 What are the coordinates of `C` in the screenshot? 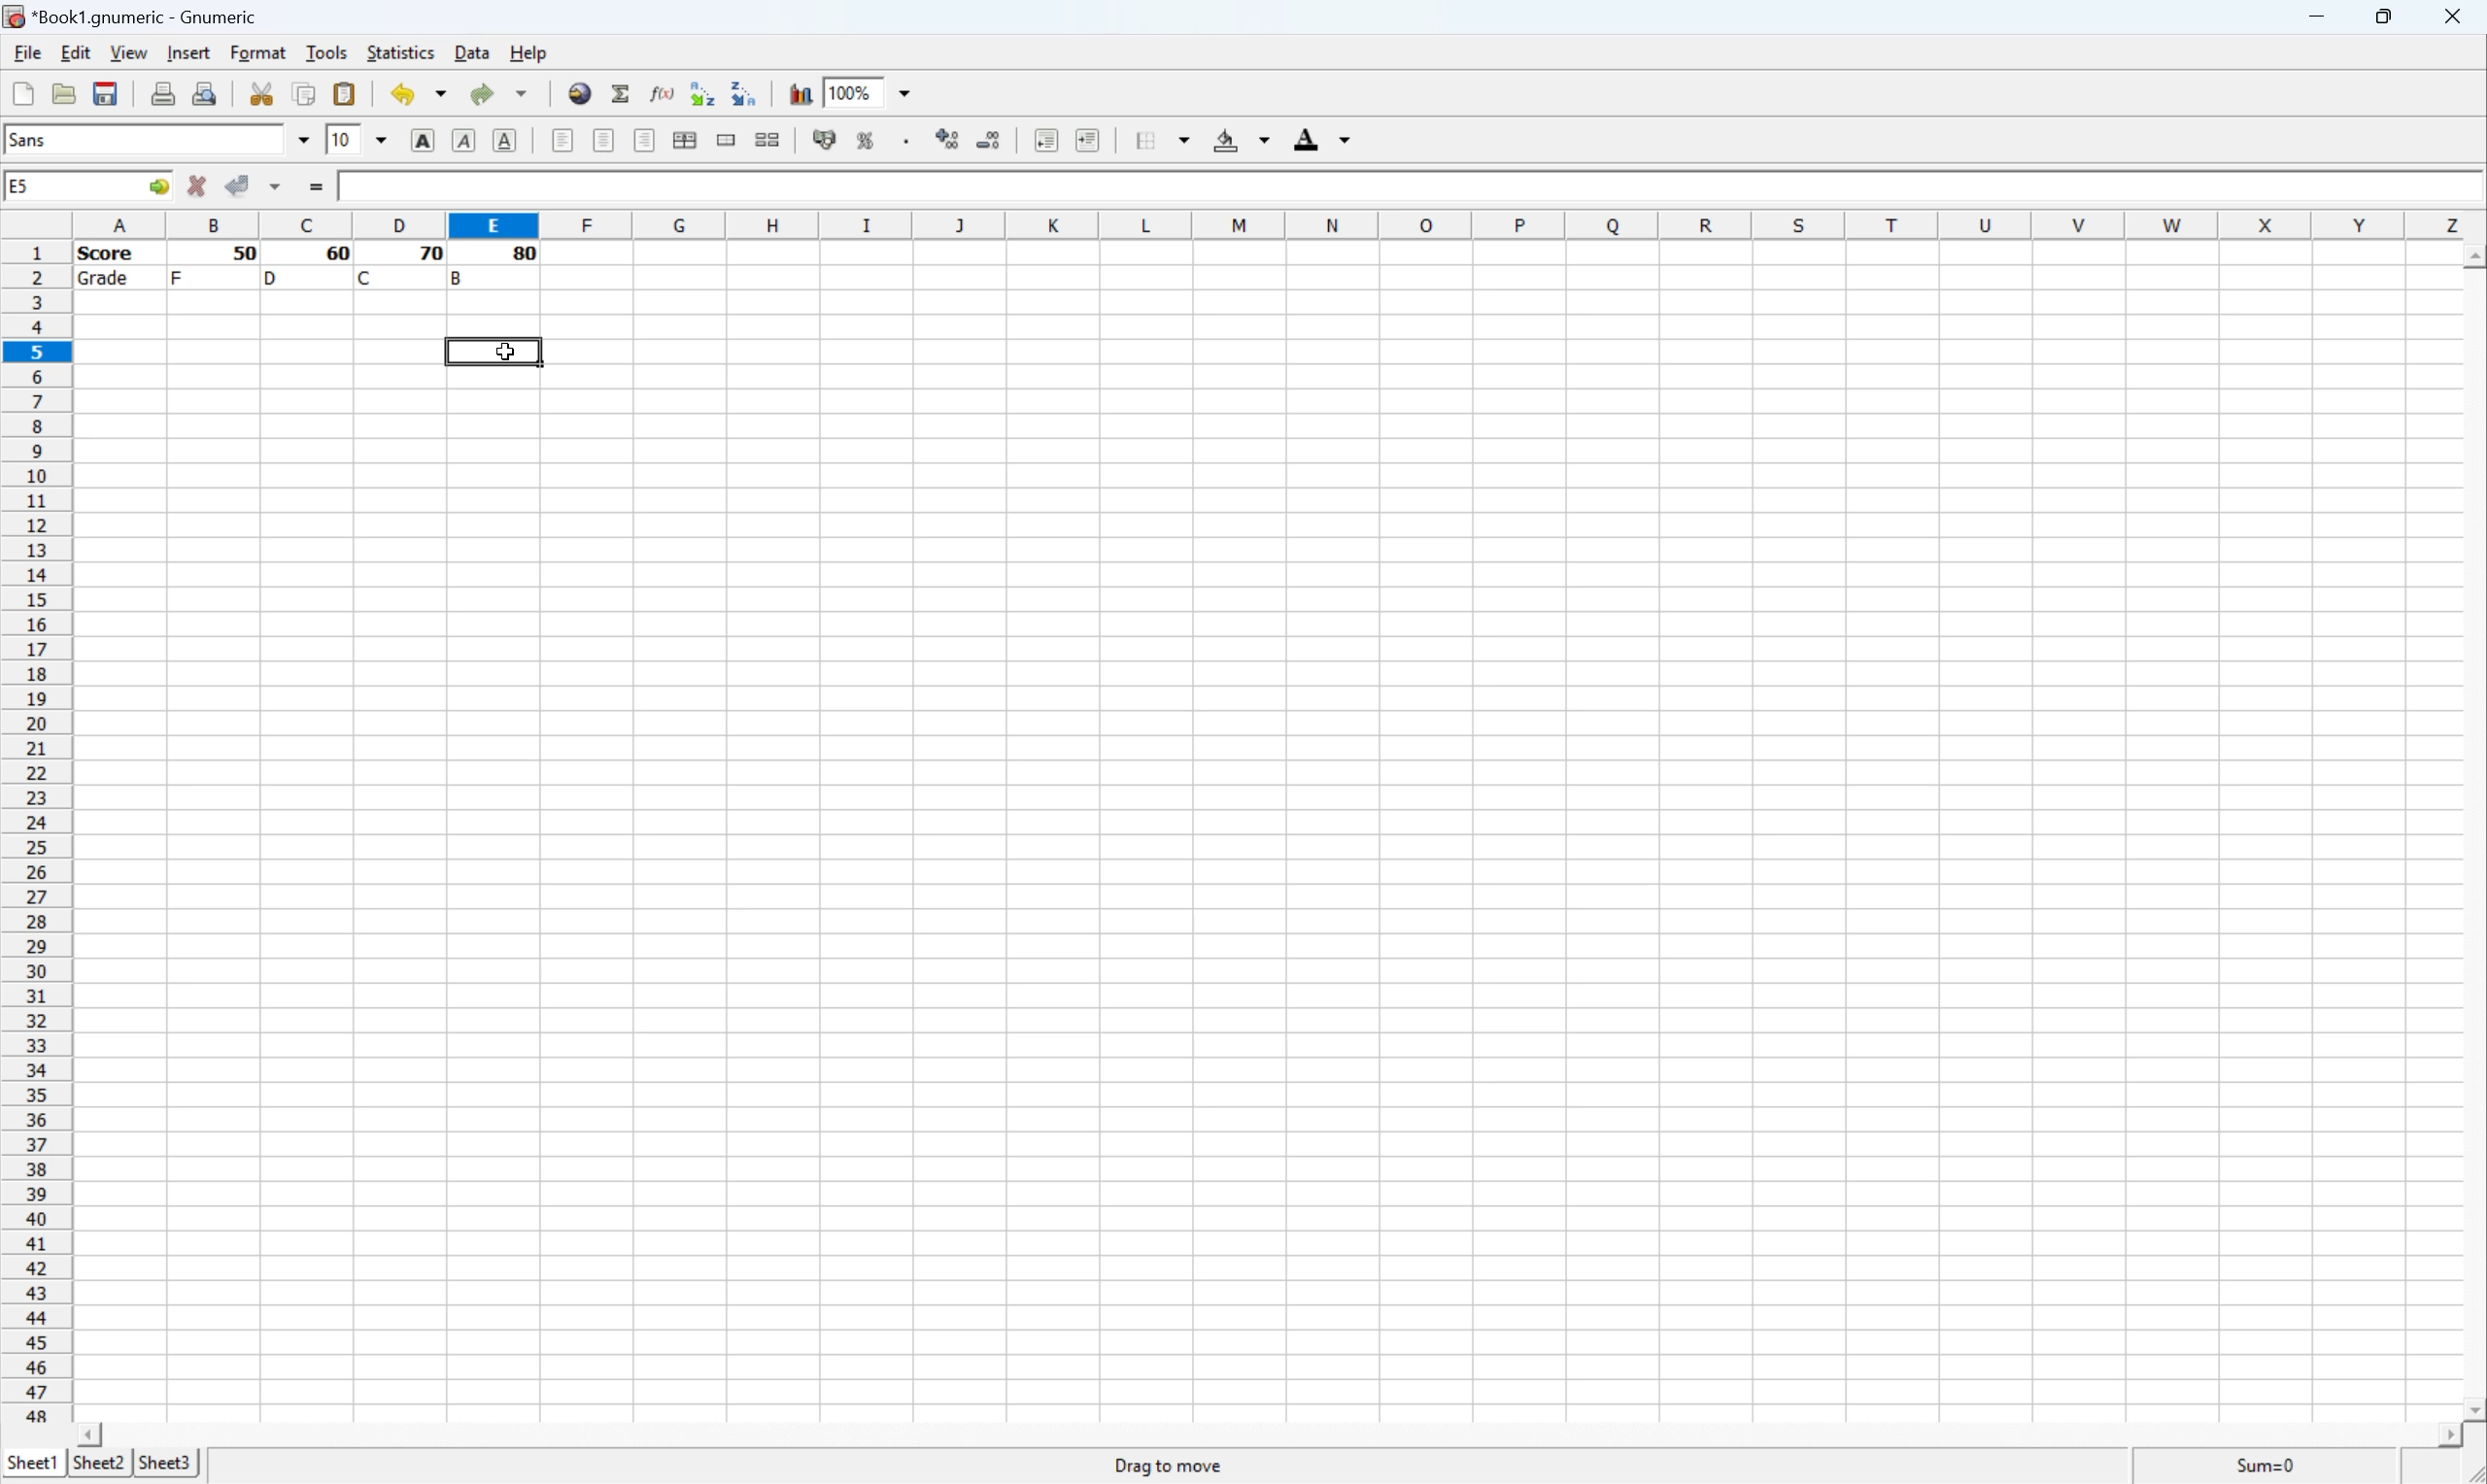 It's located at (367, 277).